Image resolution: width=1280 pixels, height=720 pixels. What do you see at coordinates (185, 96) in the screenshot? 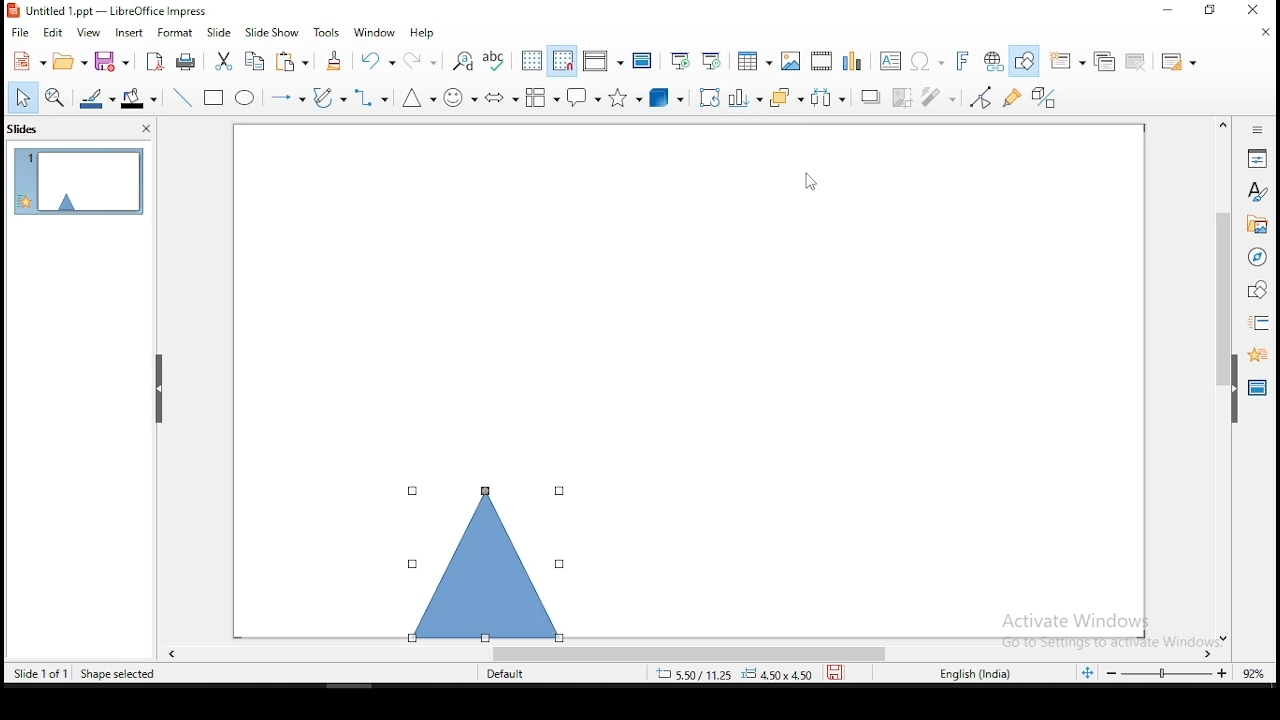
I see `line` at bounding box center [185, 96].